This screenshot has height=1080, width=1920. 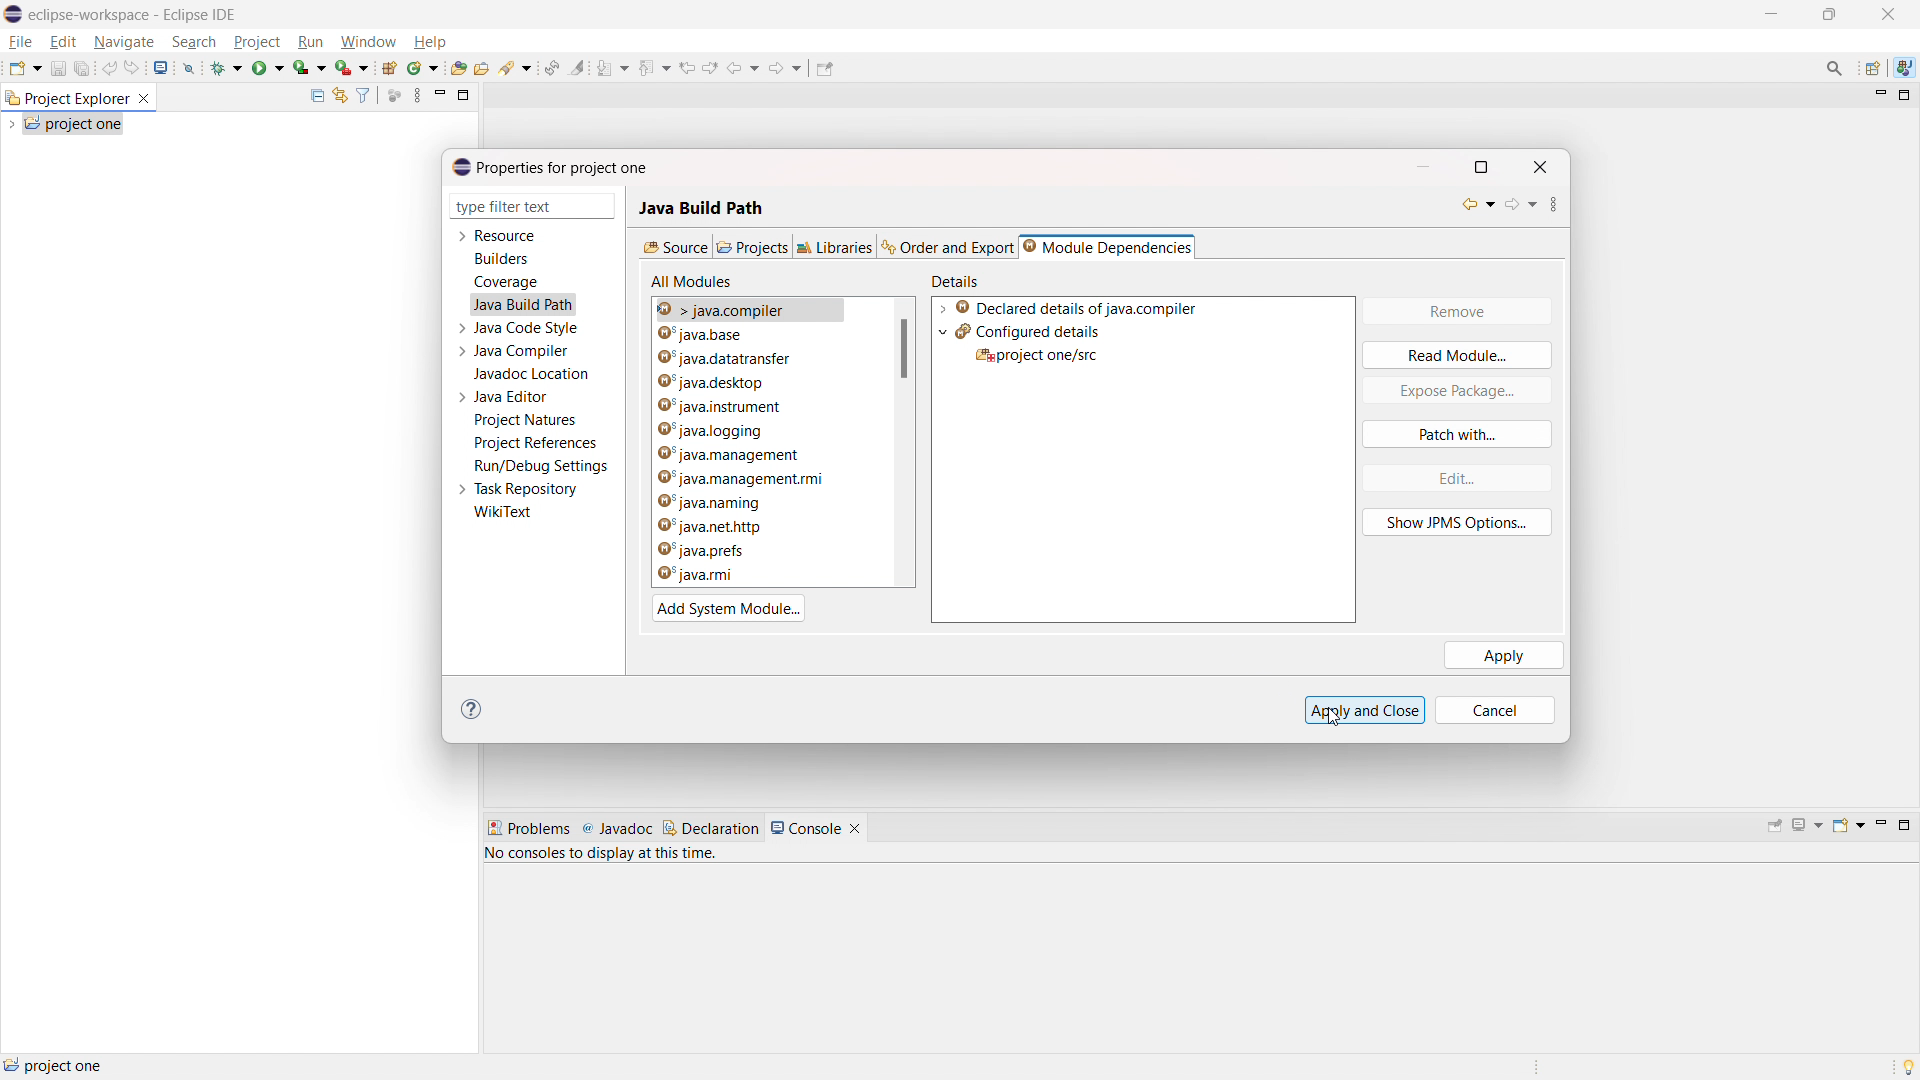 What do you see at coordinates (257, 42) in the screenshot?
I see `project` at bounding box center [257, 42].